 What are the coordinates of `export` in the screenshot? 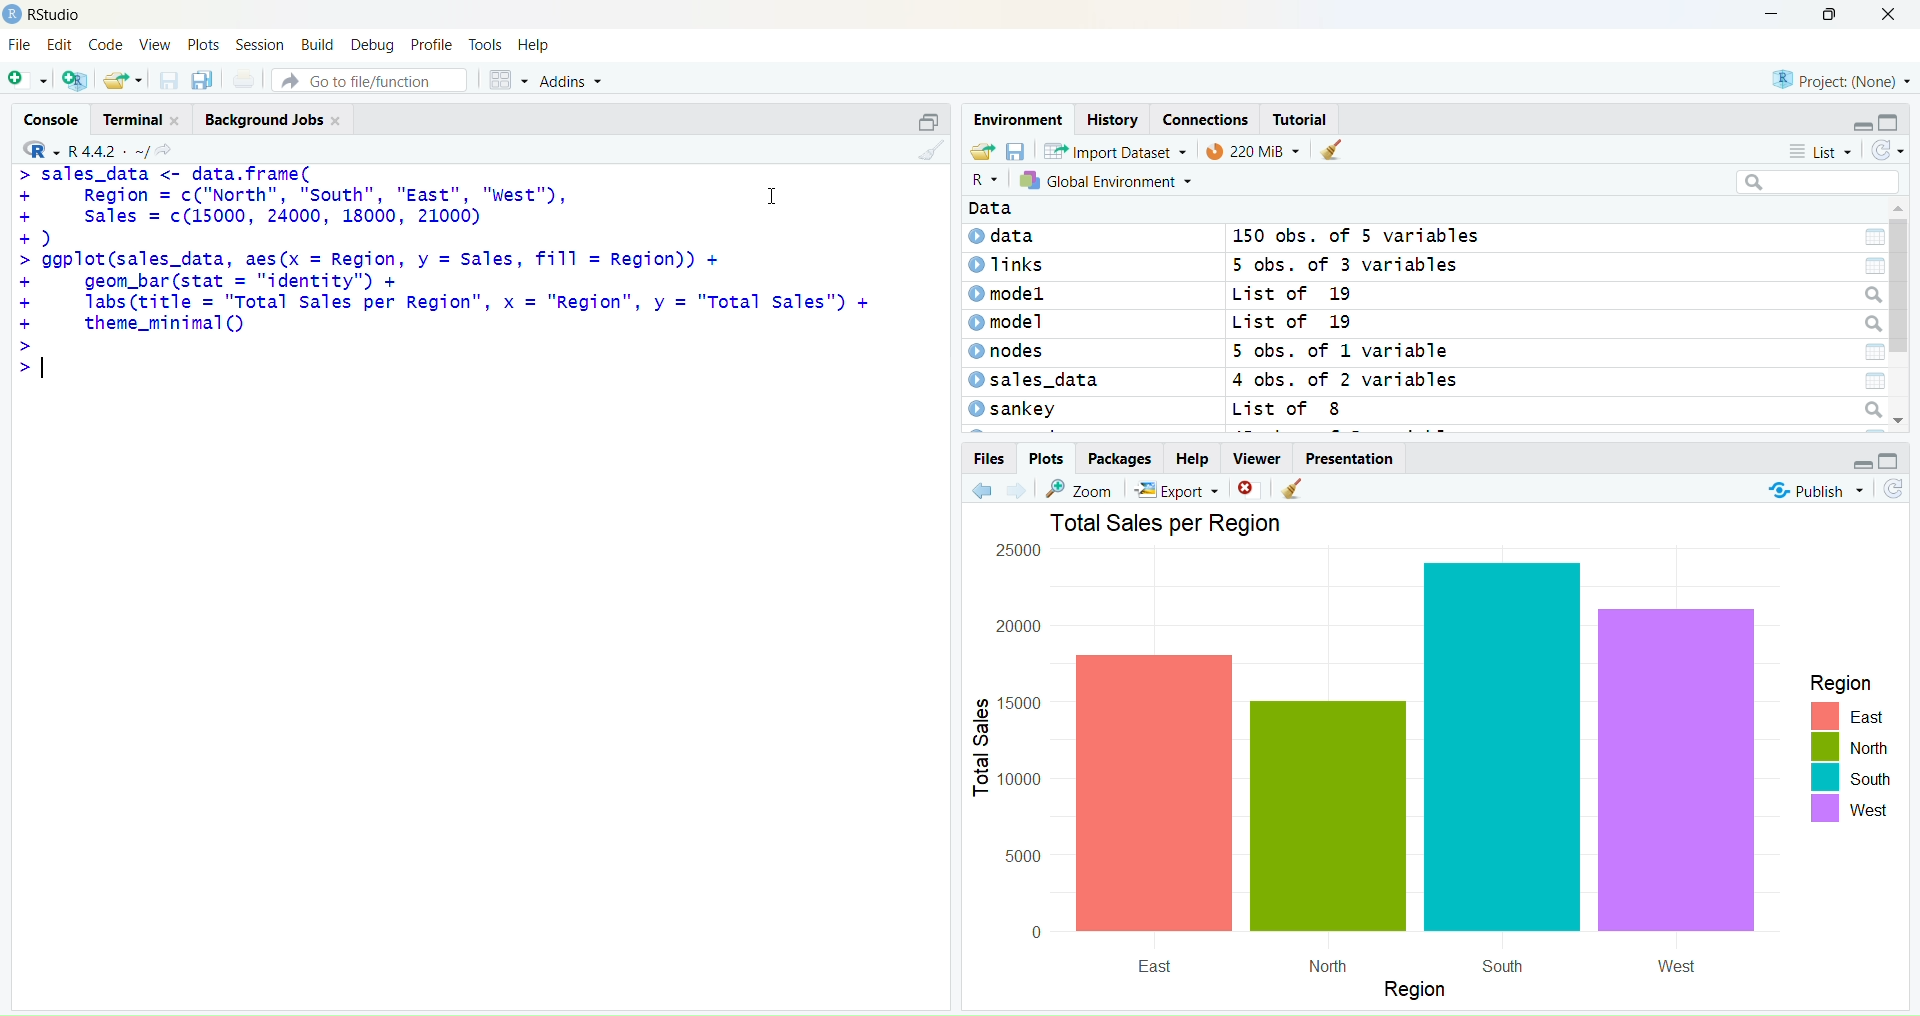 It's located at (981, 152).